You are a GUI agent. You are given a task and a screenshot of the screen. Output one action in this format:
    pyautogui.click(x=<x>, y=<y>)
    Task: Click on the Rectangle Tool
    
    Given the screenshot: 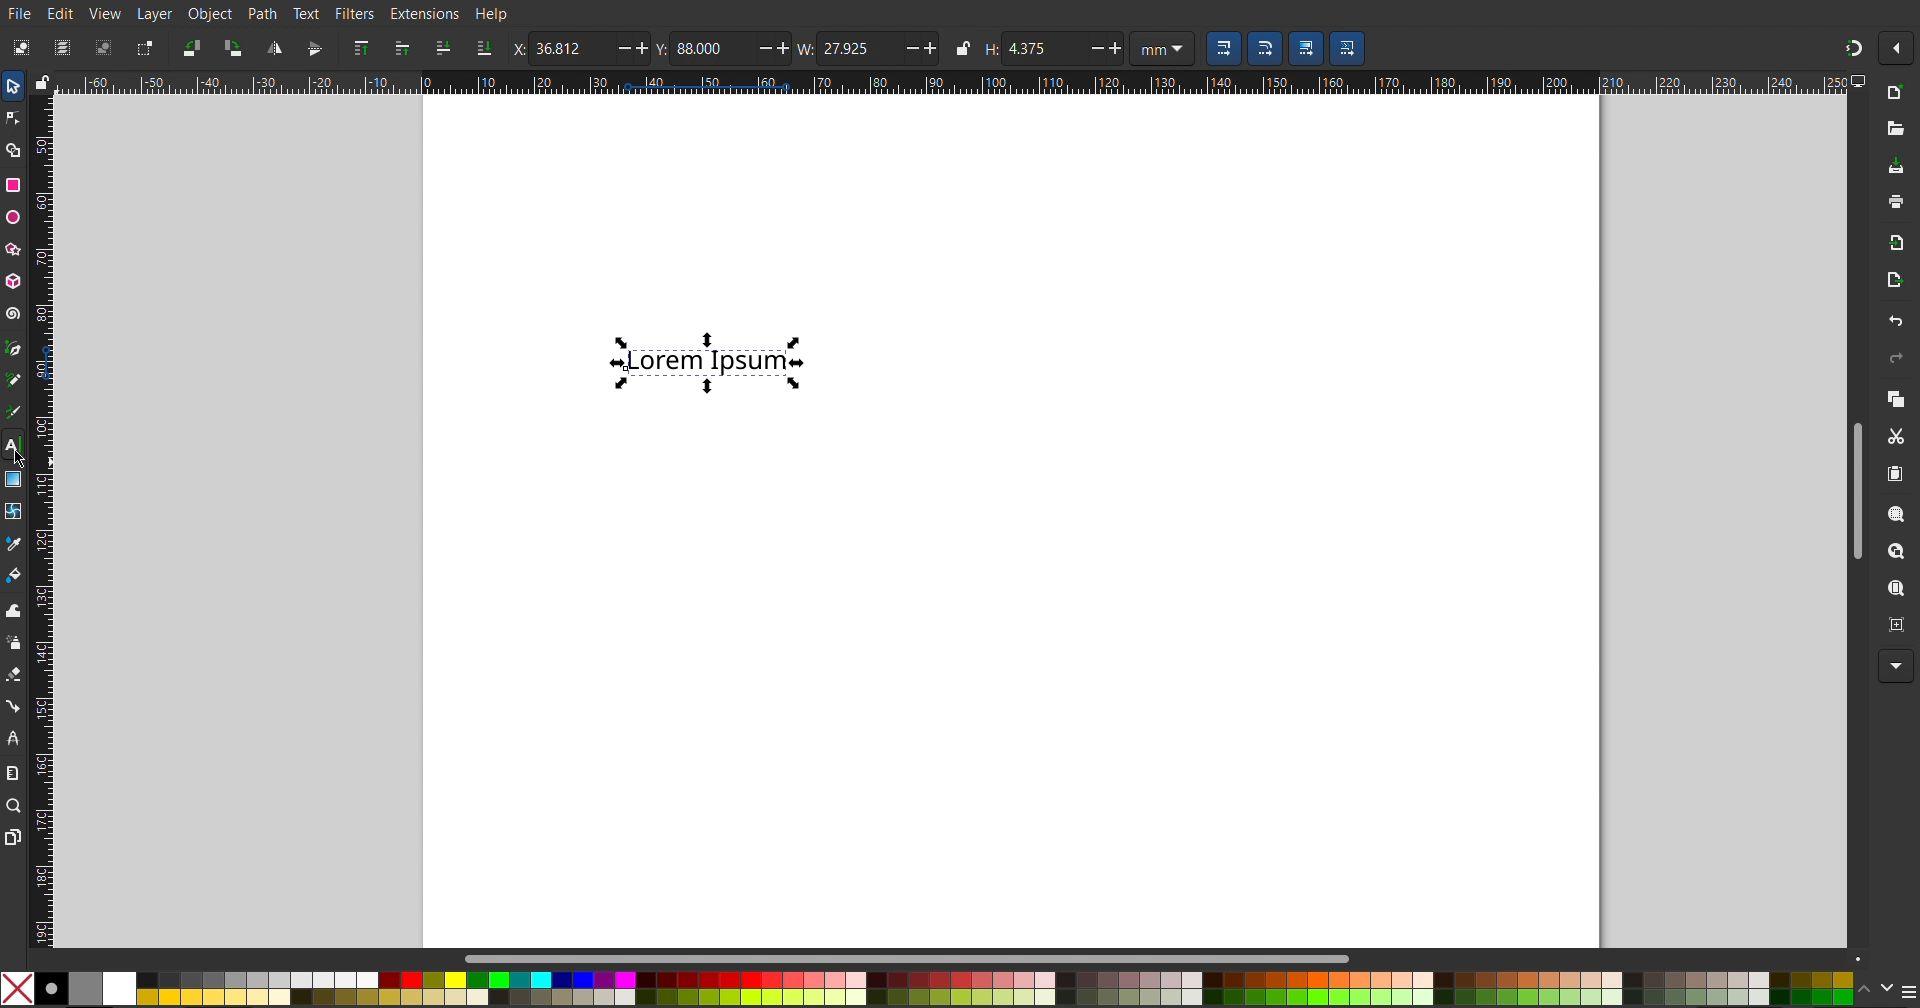 What is the action you would take?
    pyautogui.click(x=14, y=186)
    